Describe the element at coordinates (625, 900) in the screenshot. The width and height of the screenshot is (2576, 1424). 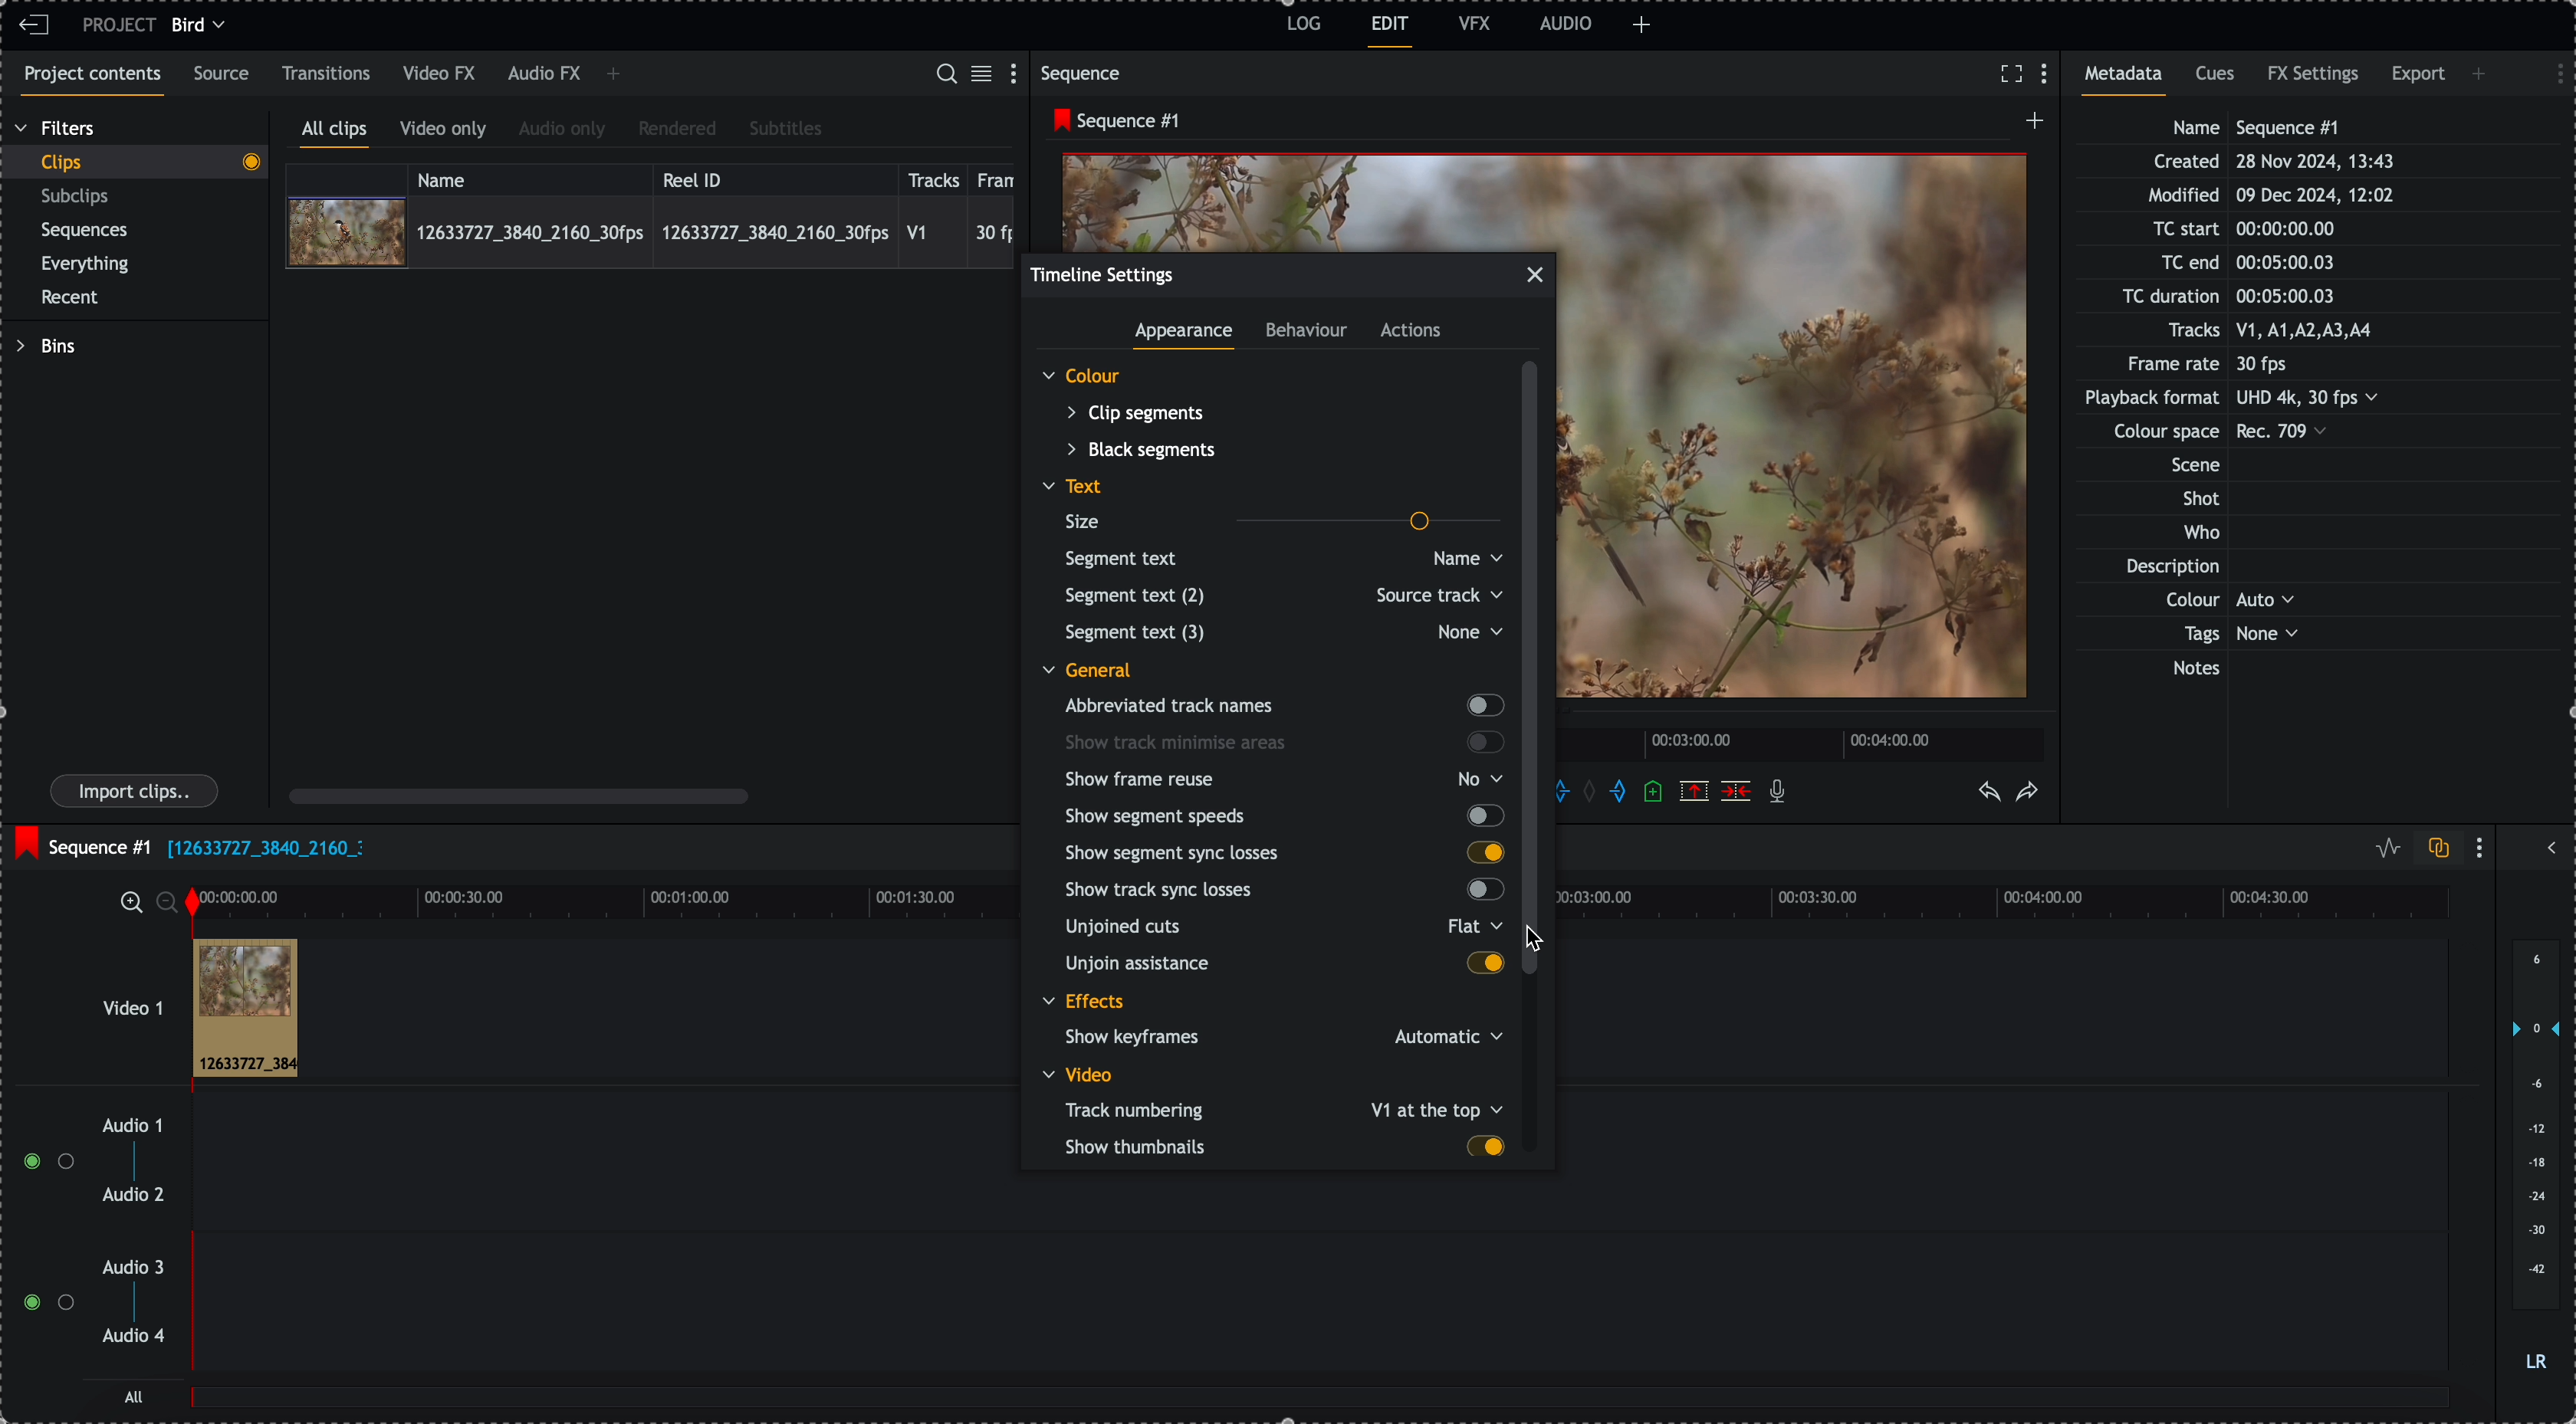
I see `timeline` at that location.